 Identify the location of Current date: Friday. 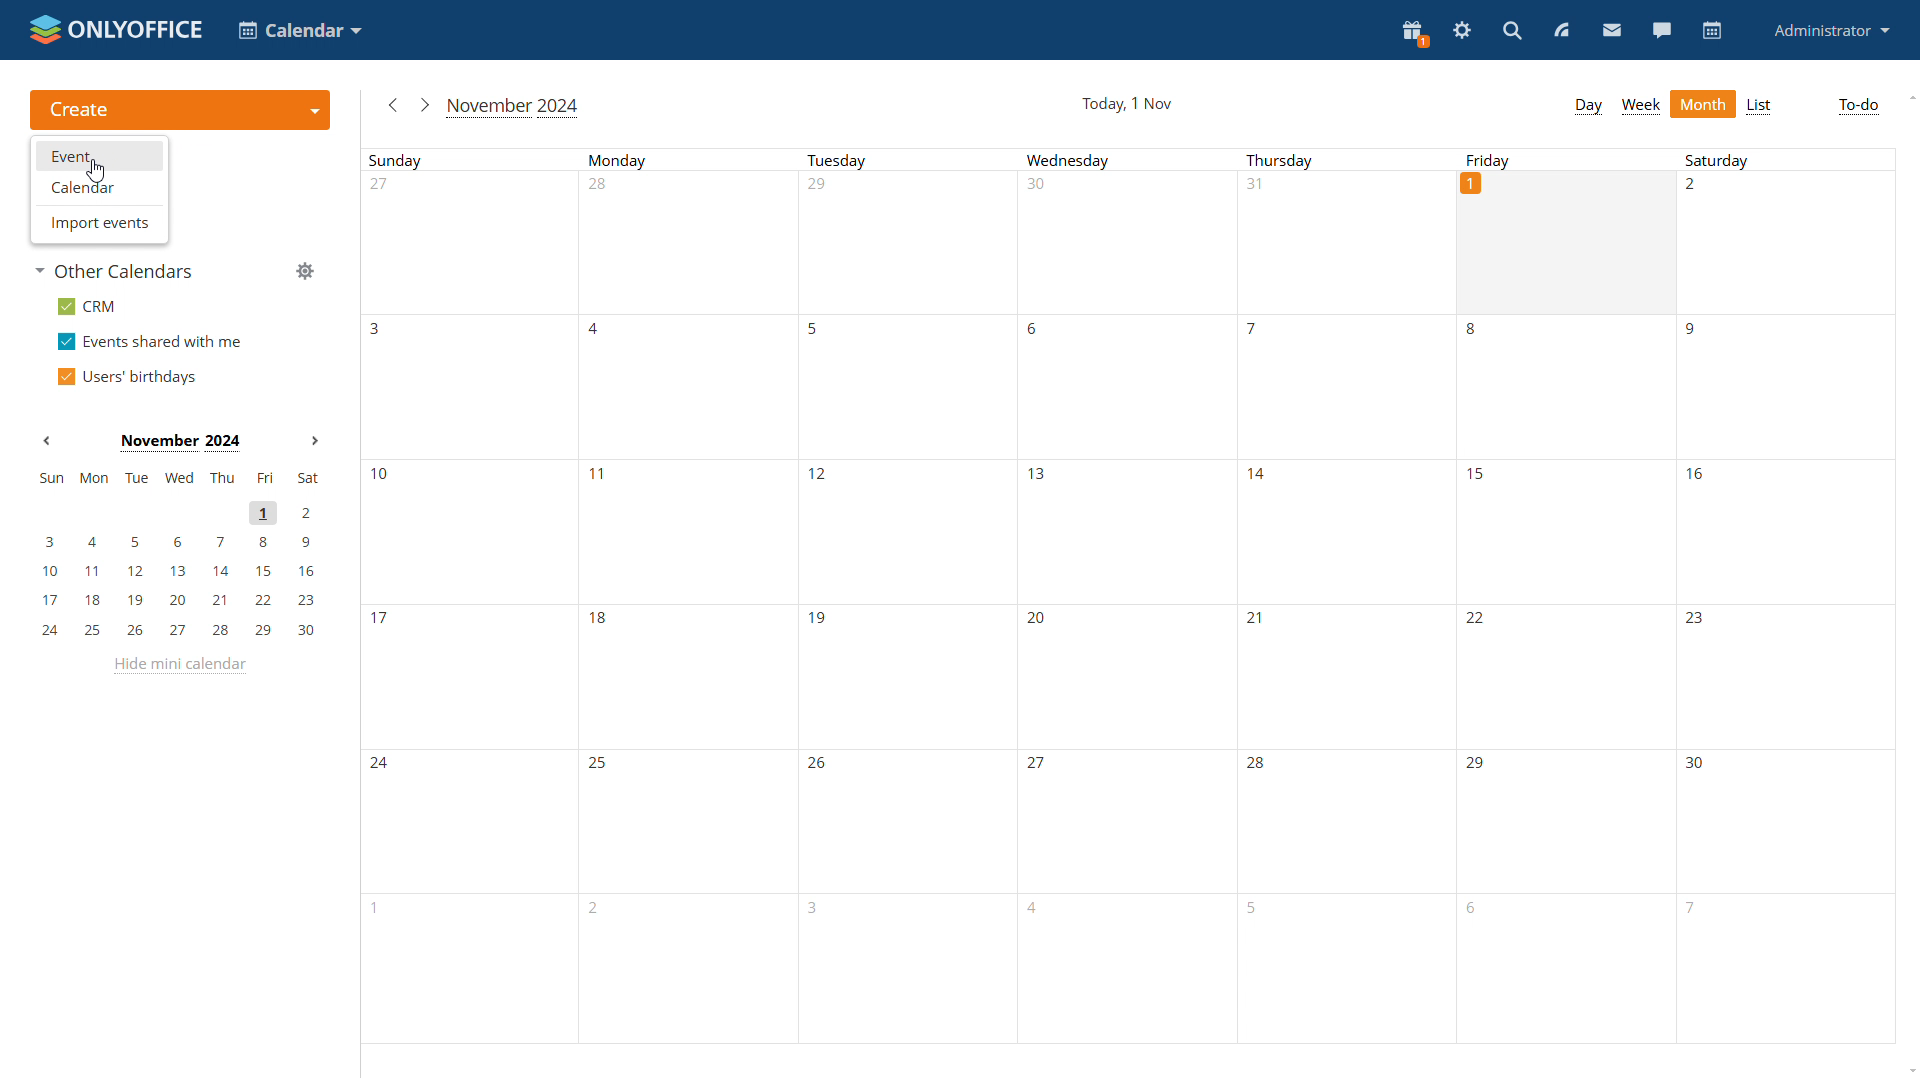
(1568, 243).